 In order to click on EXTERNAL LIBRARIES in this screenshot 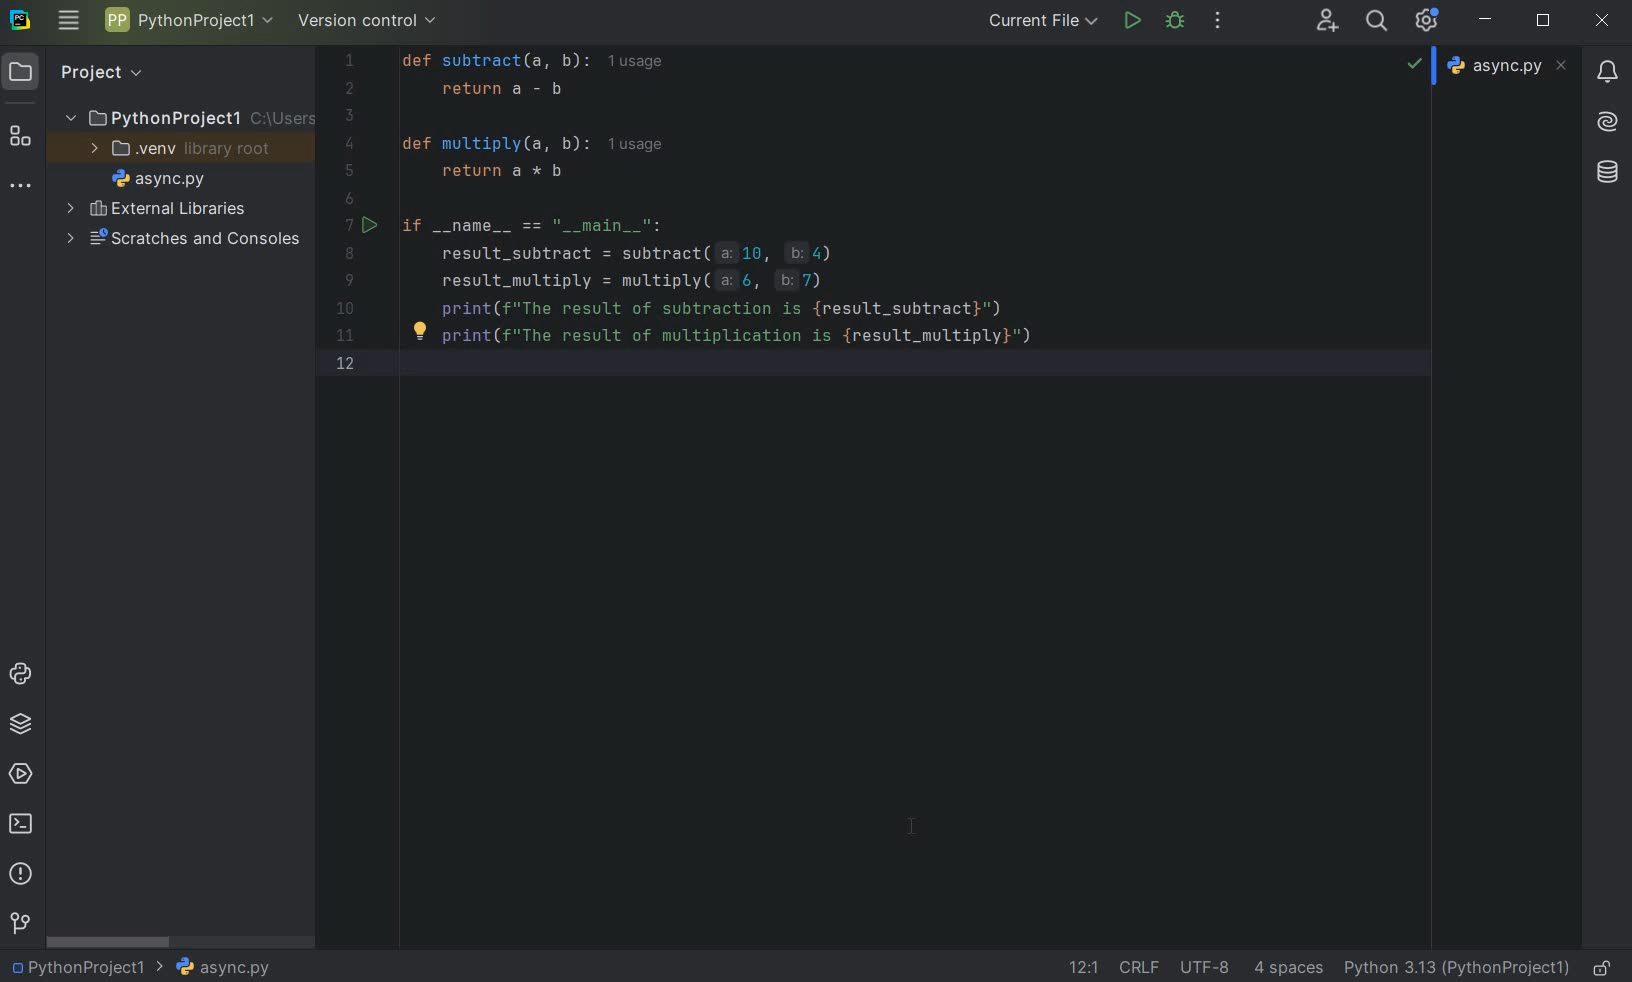, I will do `click(157, 210)`.